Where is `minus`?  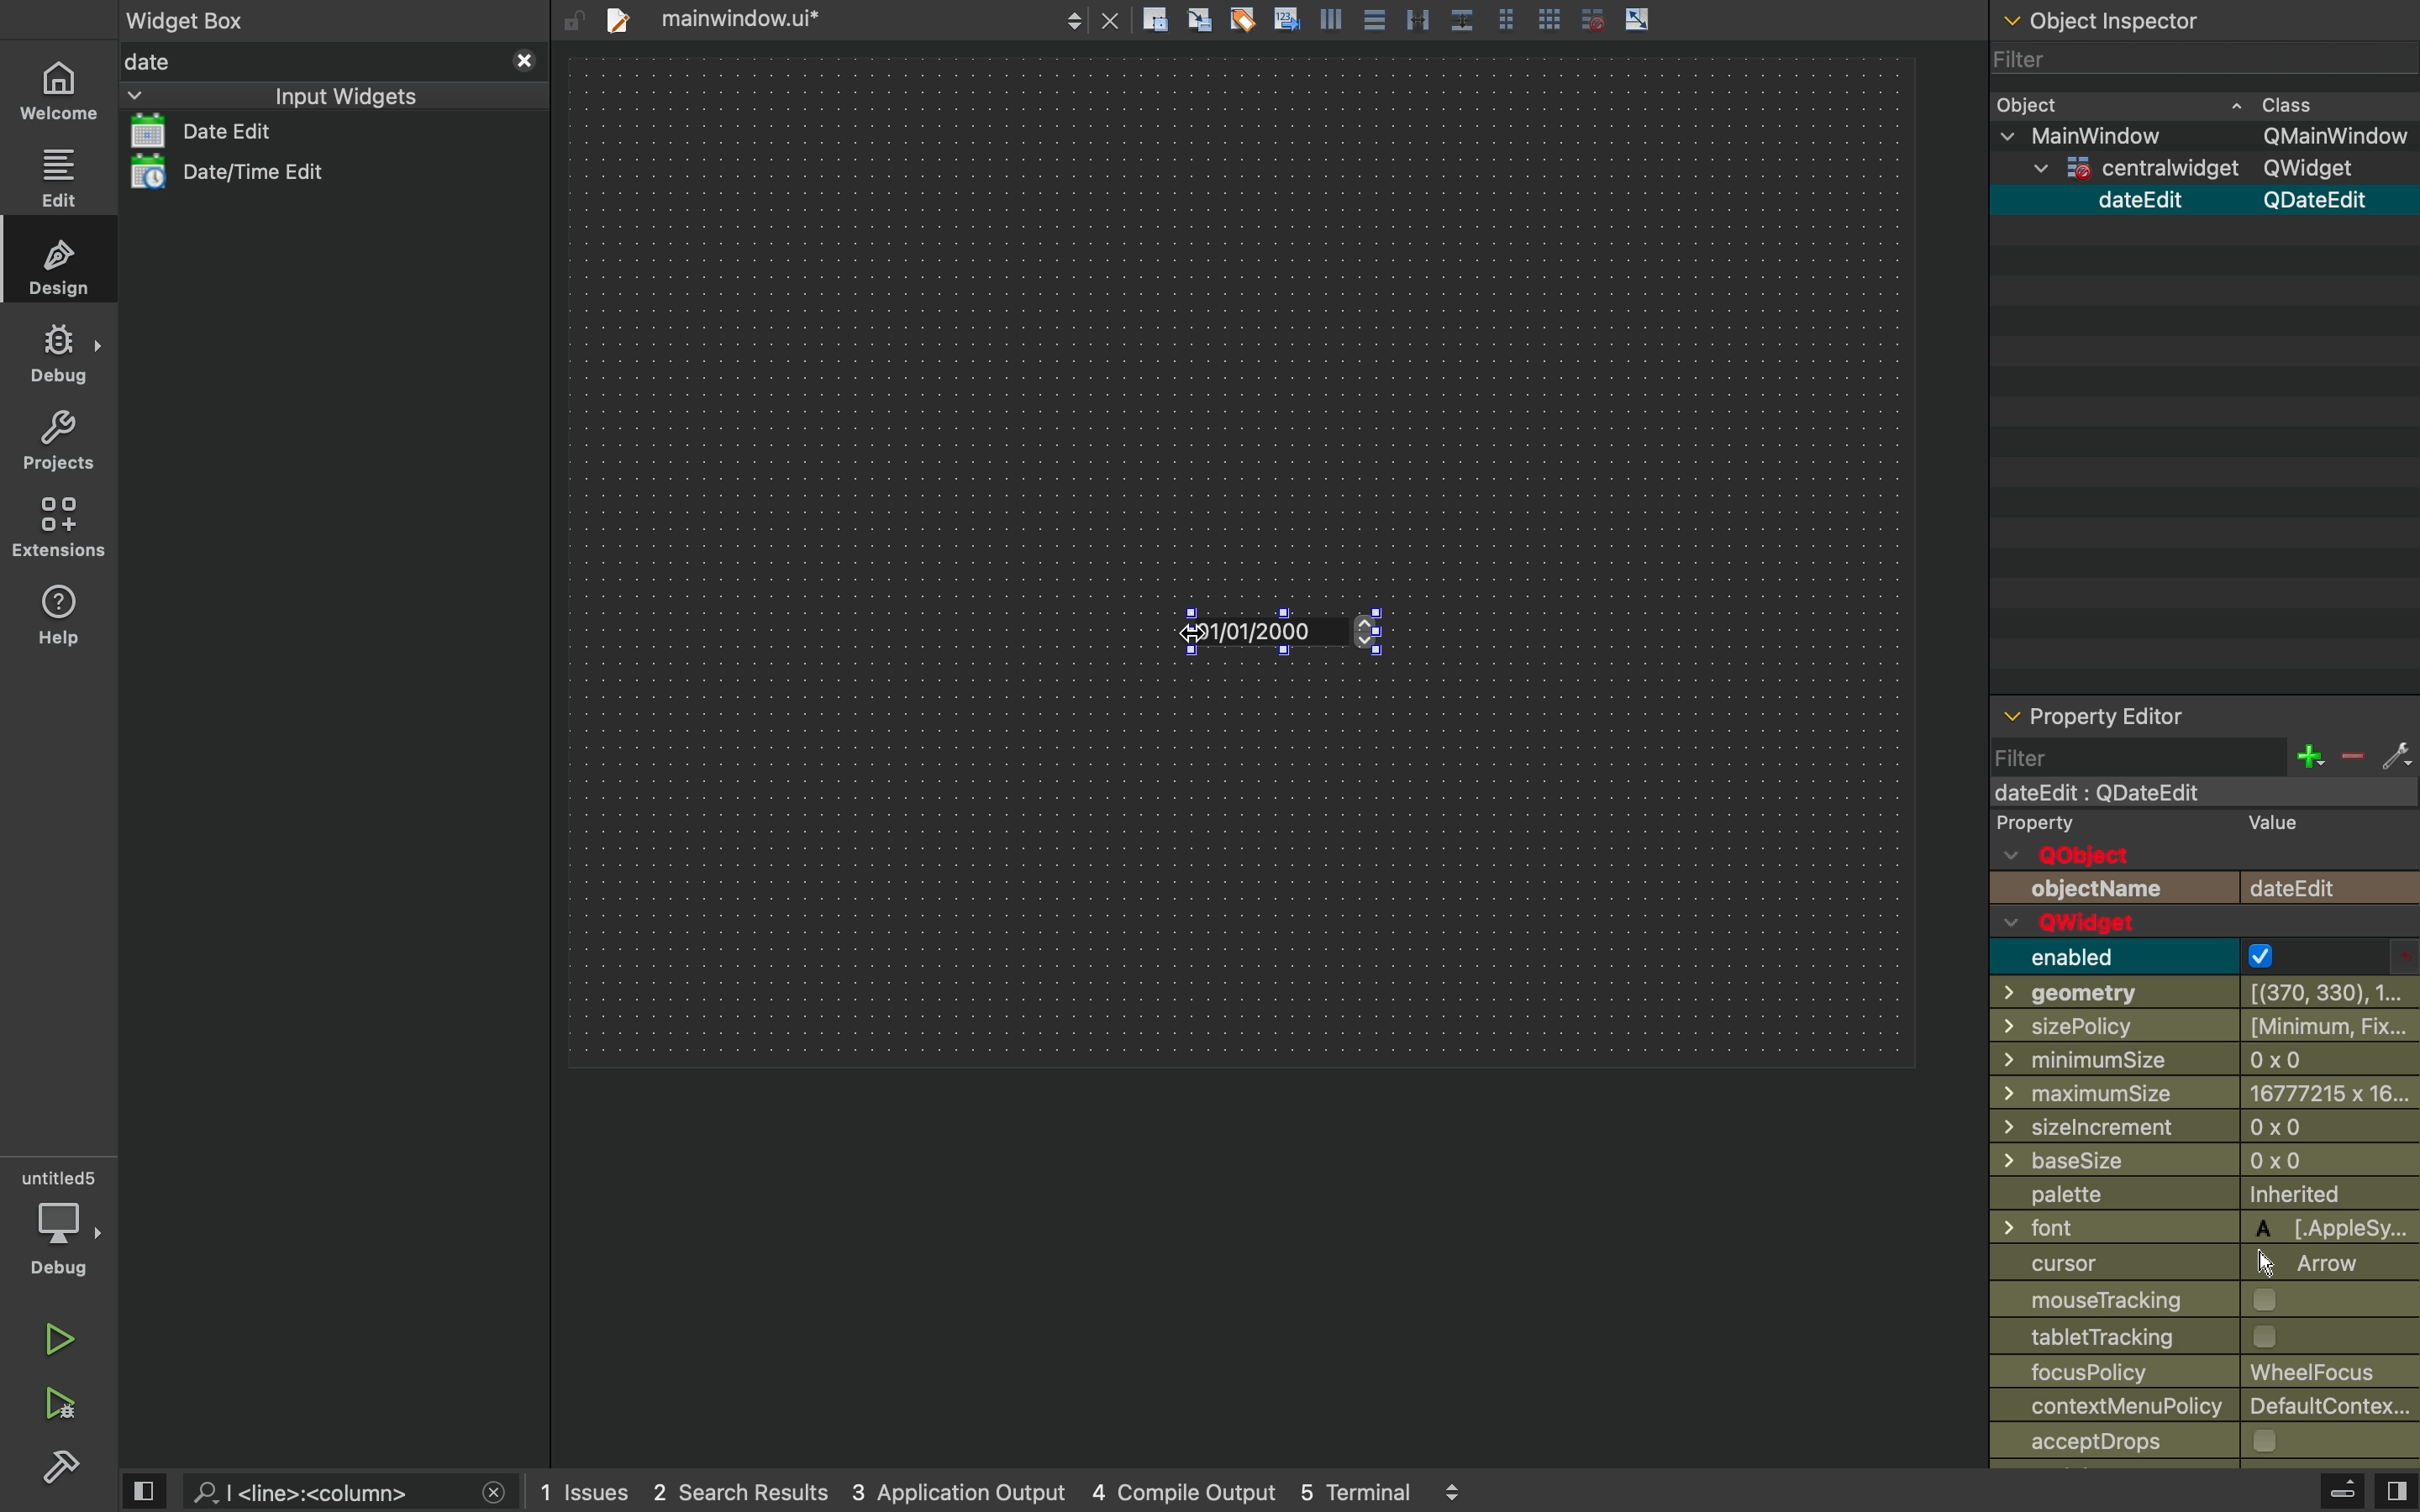 minus is located at coordinates (2352, 755).